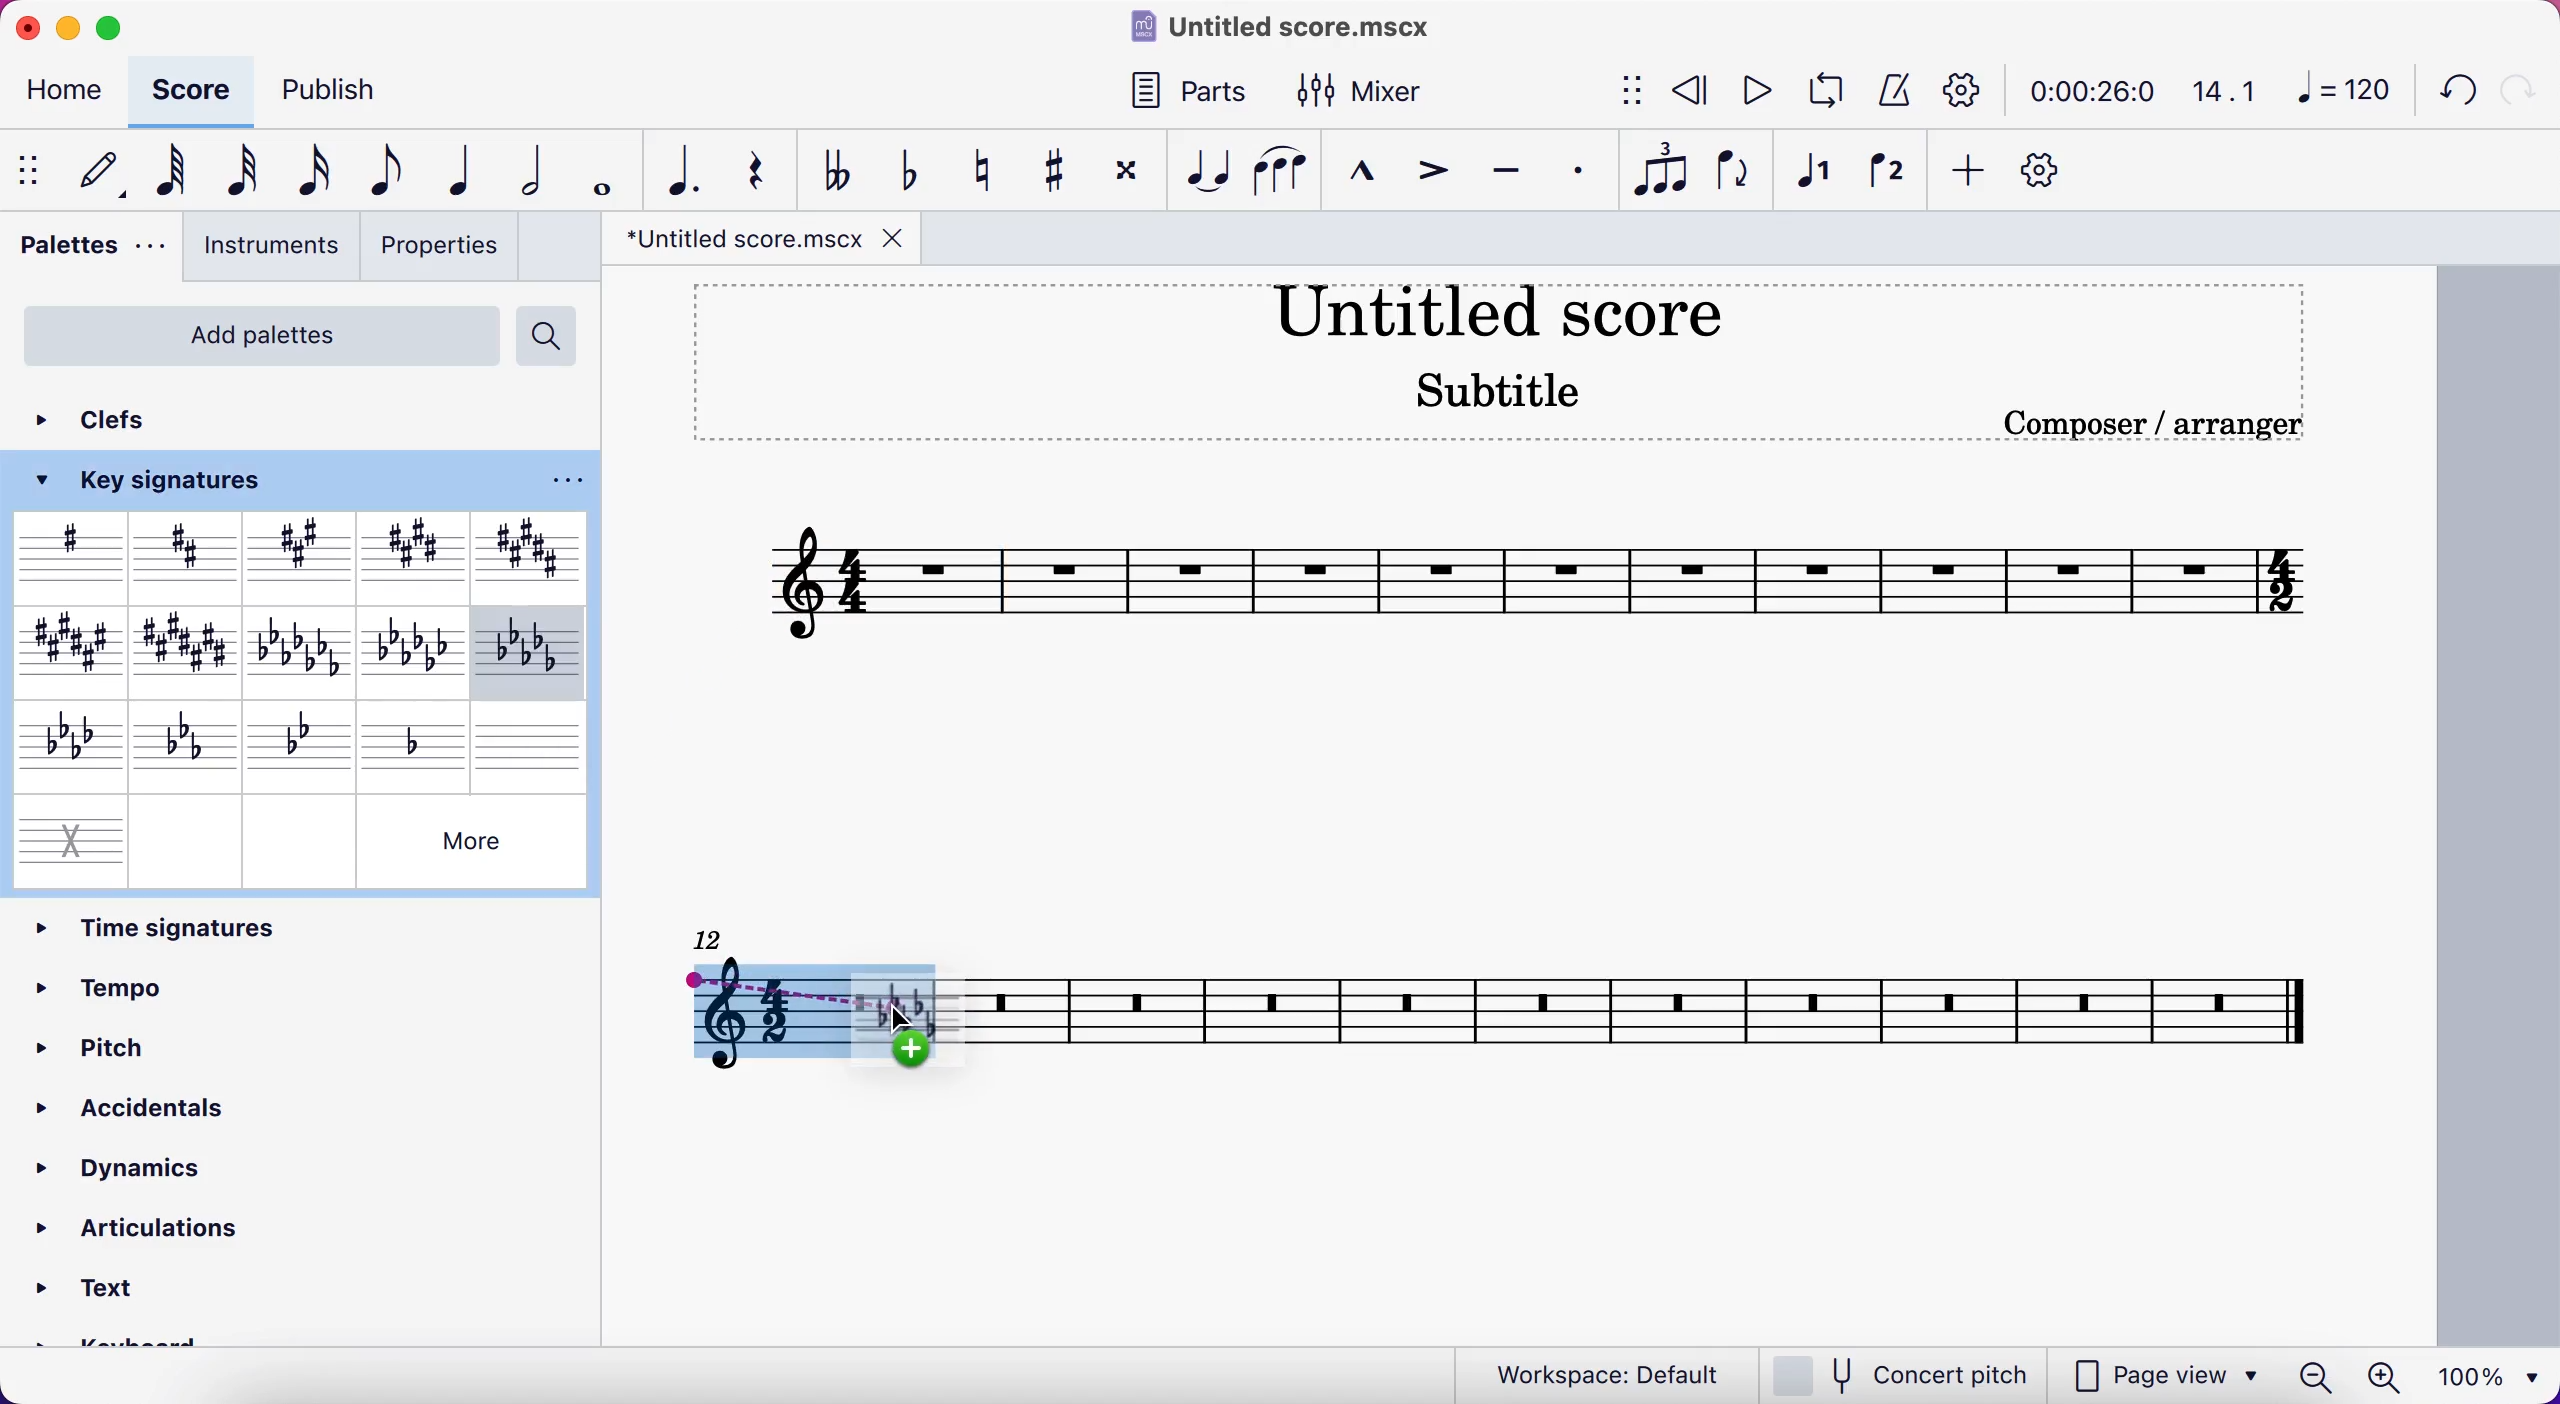 This screenshot has width=2560, height=1404. What do you see at coordinates (417, 650) in the screenshot?
I see `E minor` at bounding box center [417, 650].